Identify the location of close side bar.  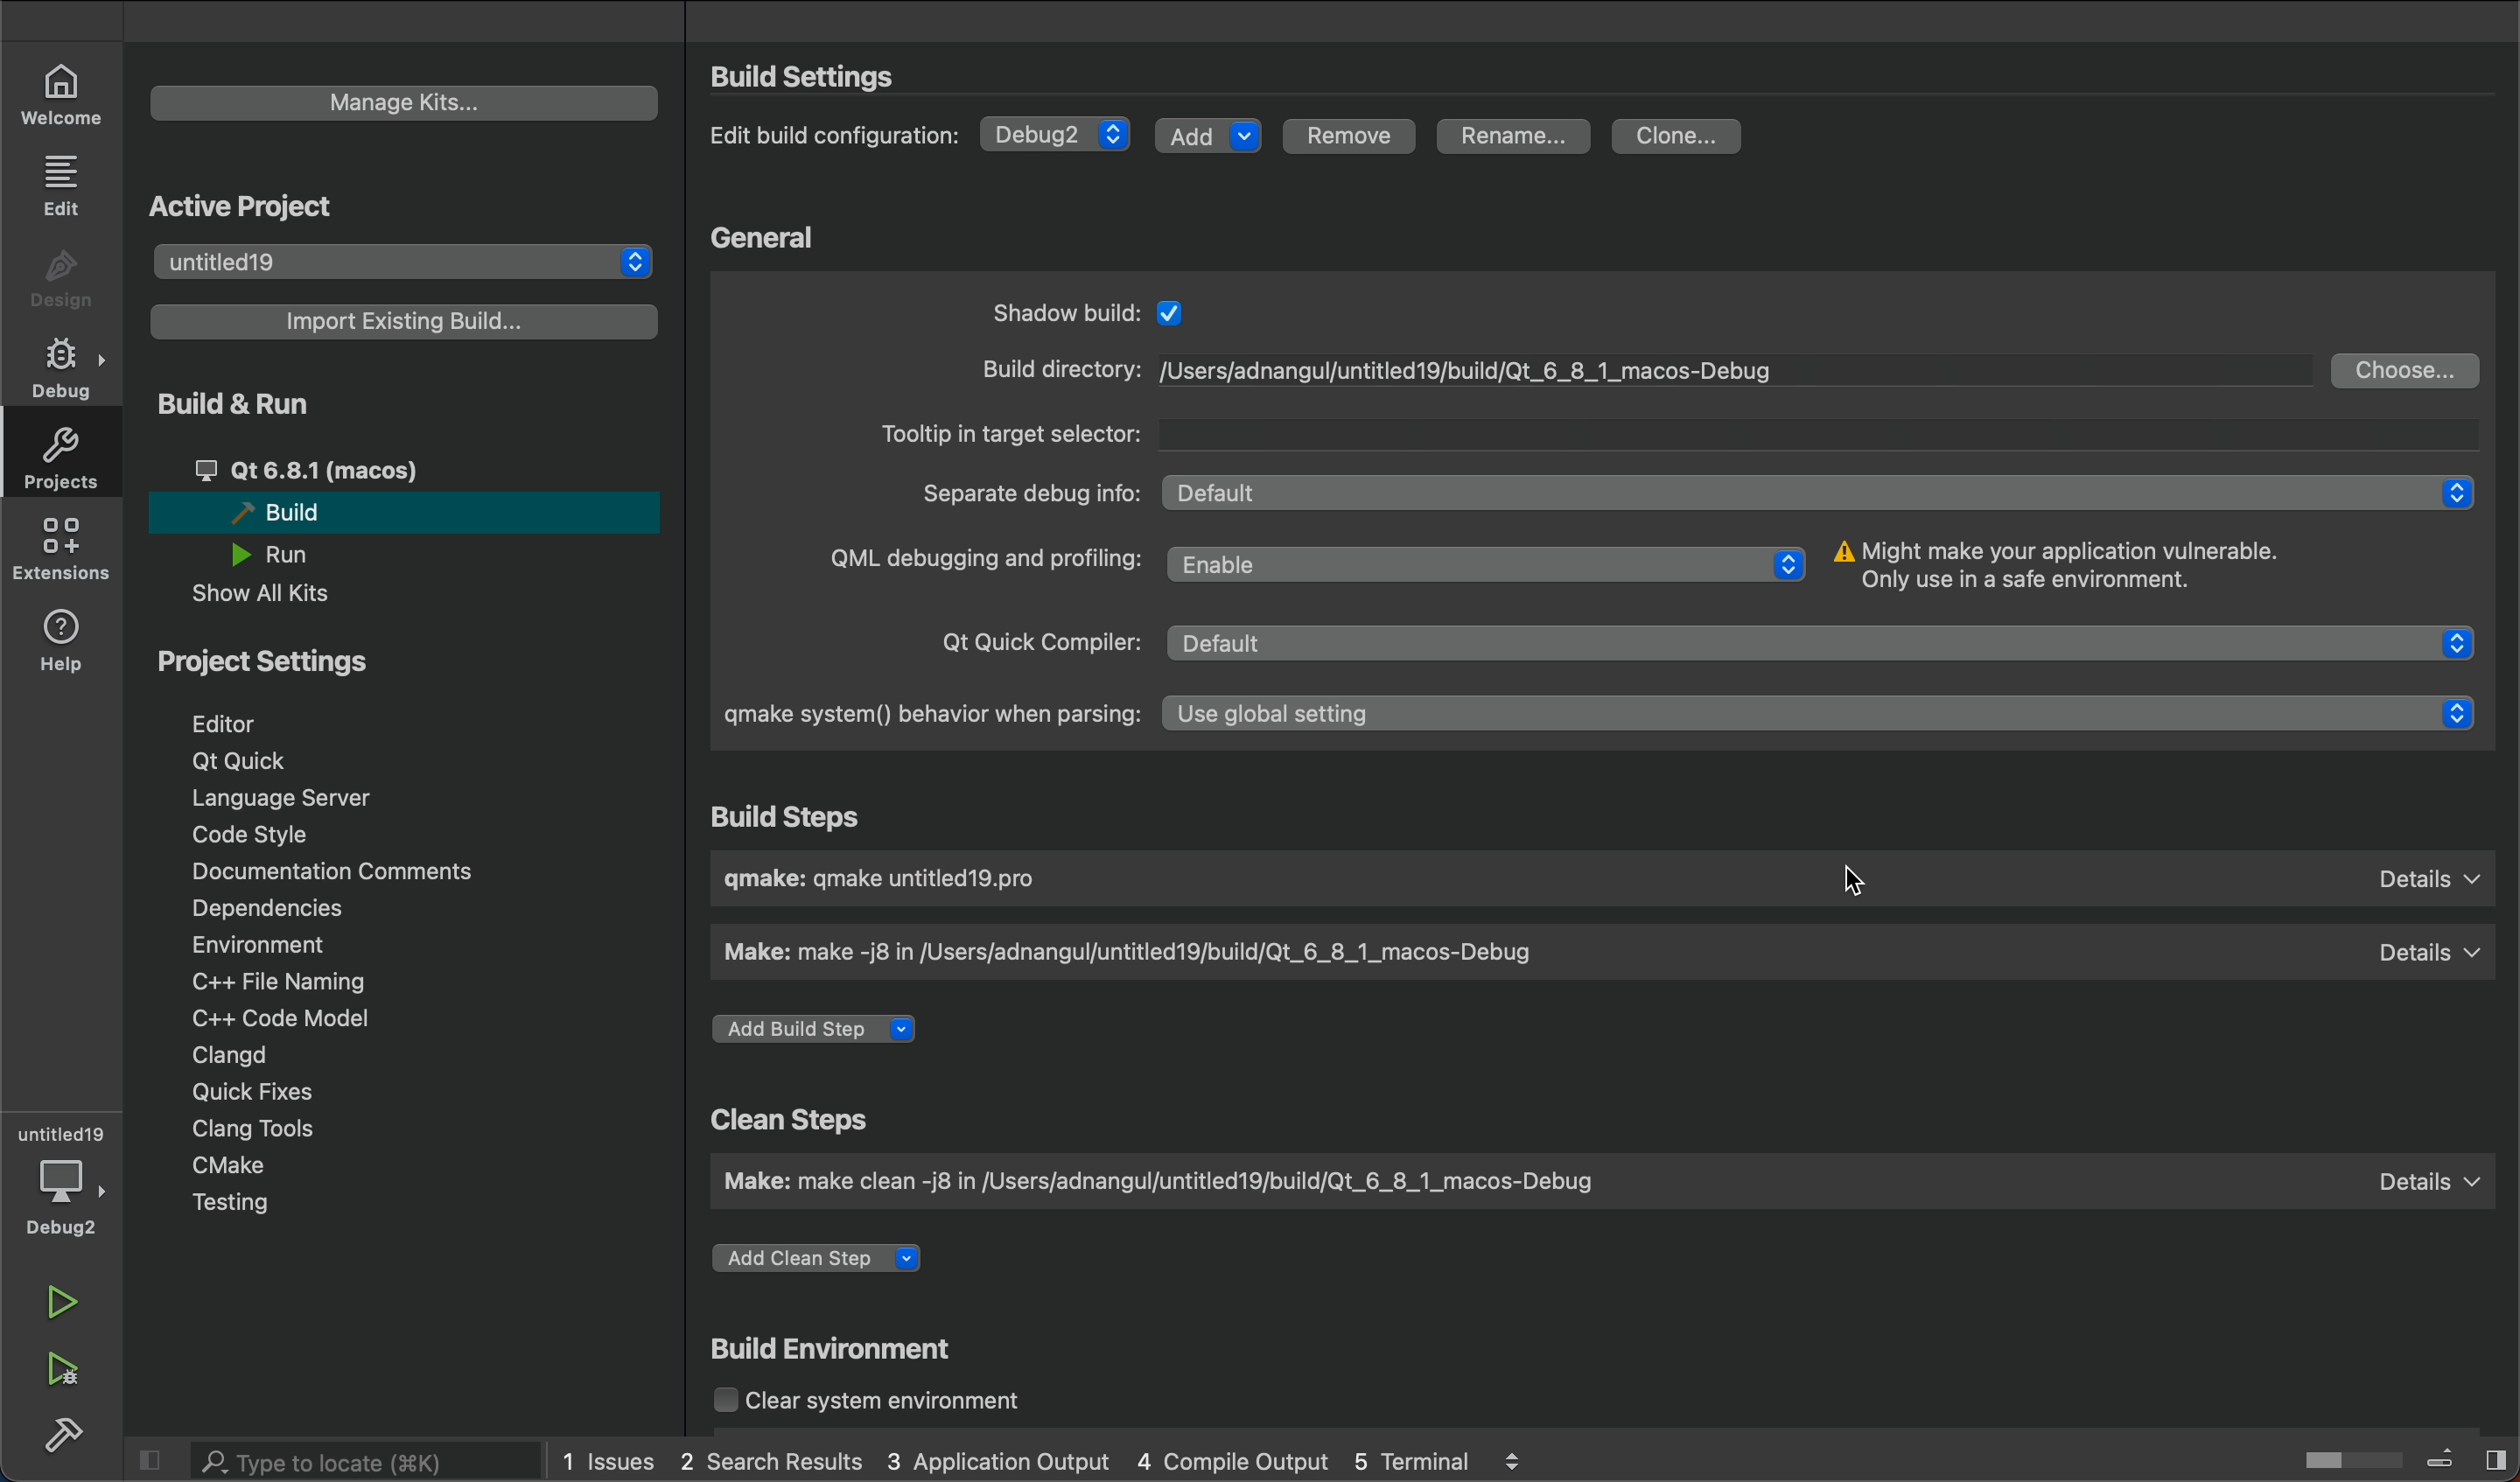
(2471, 1455).